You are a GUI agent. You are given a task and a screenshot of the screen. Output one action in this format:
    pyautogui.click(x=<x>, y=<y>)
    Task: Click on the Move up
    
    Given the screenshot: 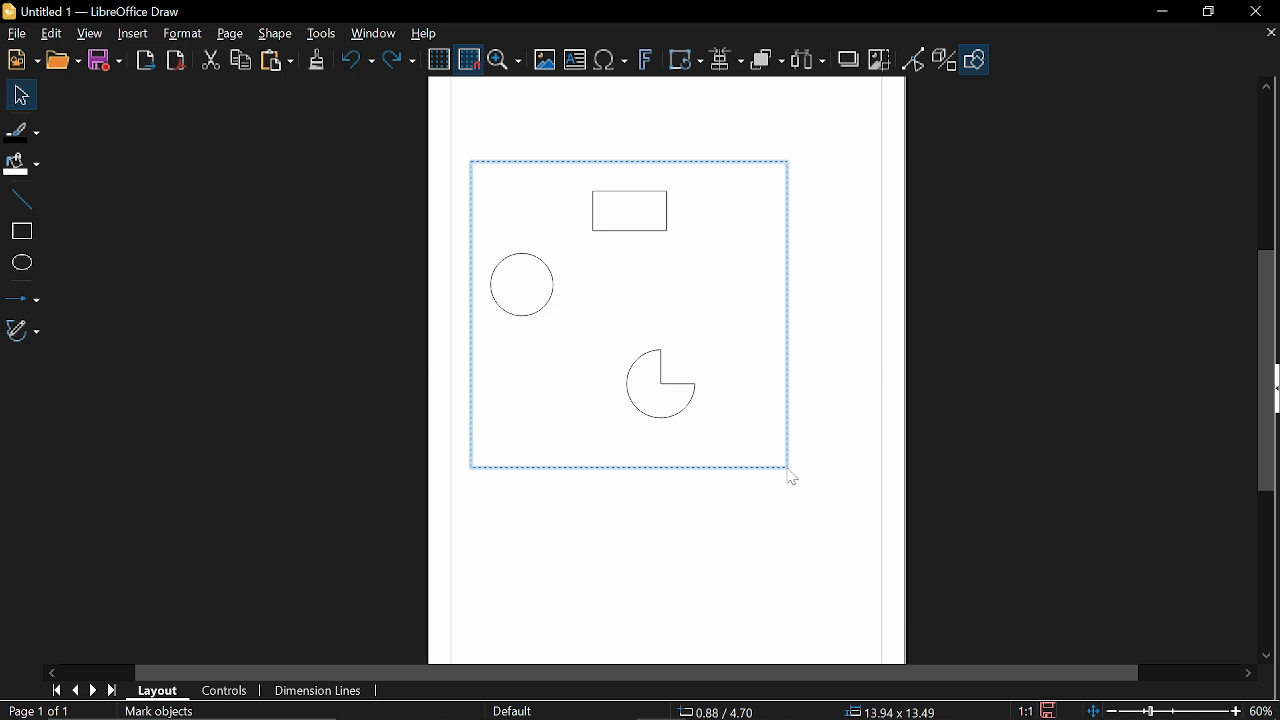 What is the action you would take?
    pyautogui.click(x=1268, y=84)
    